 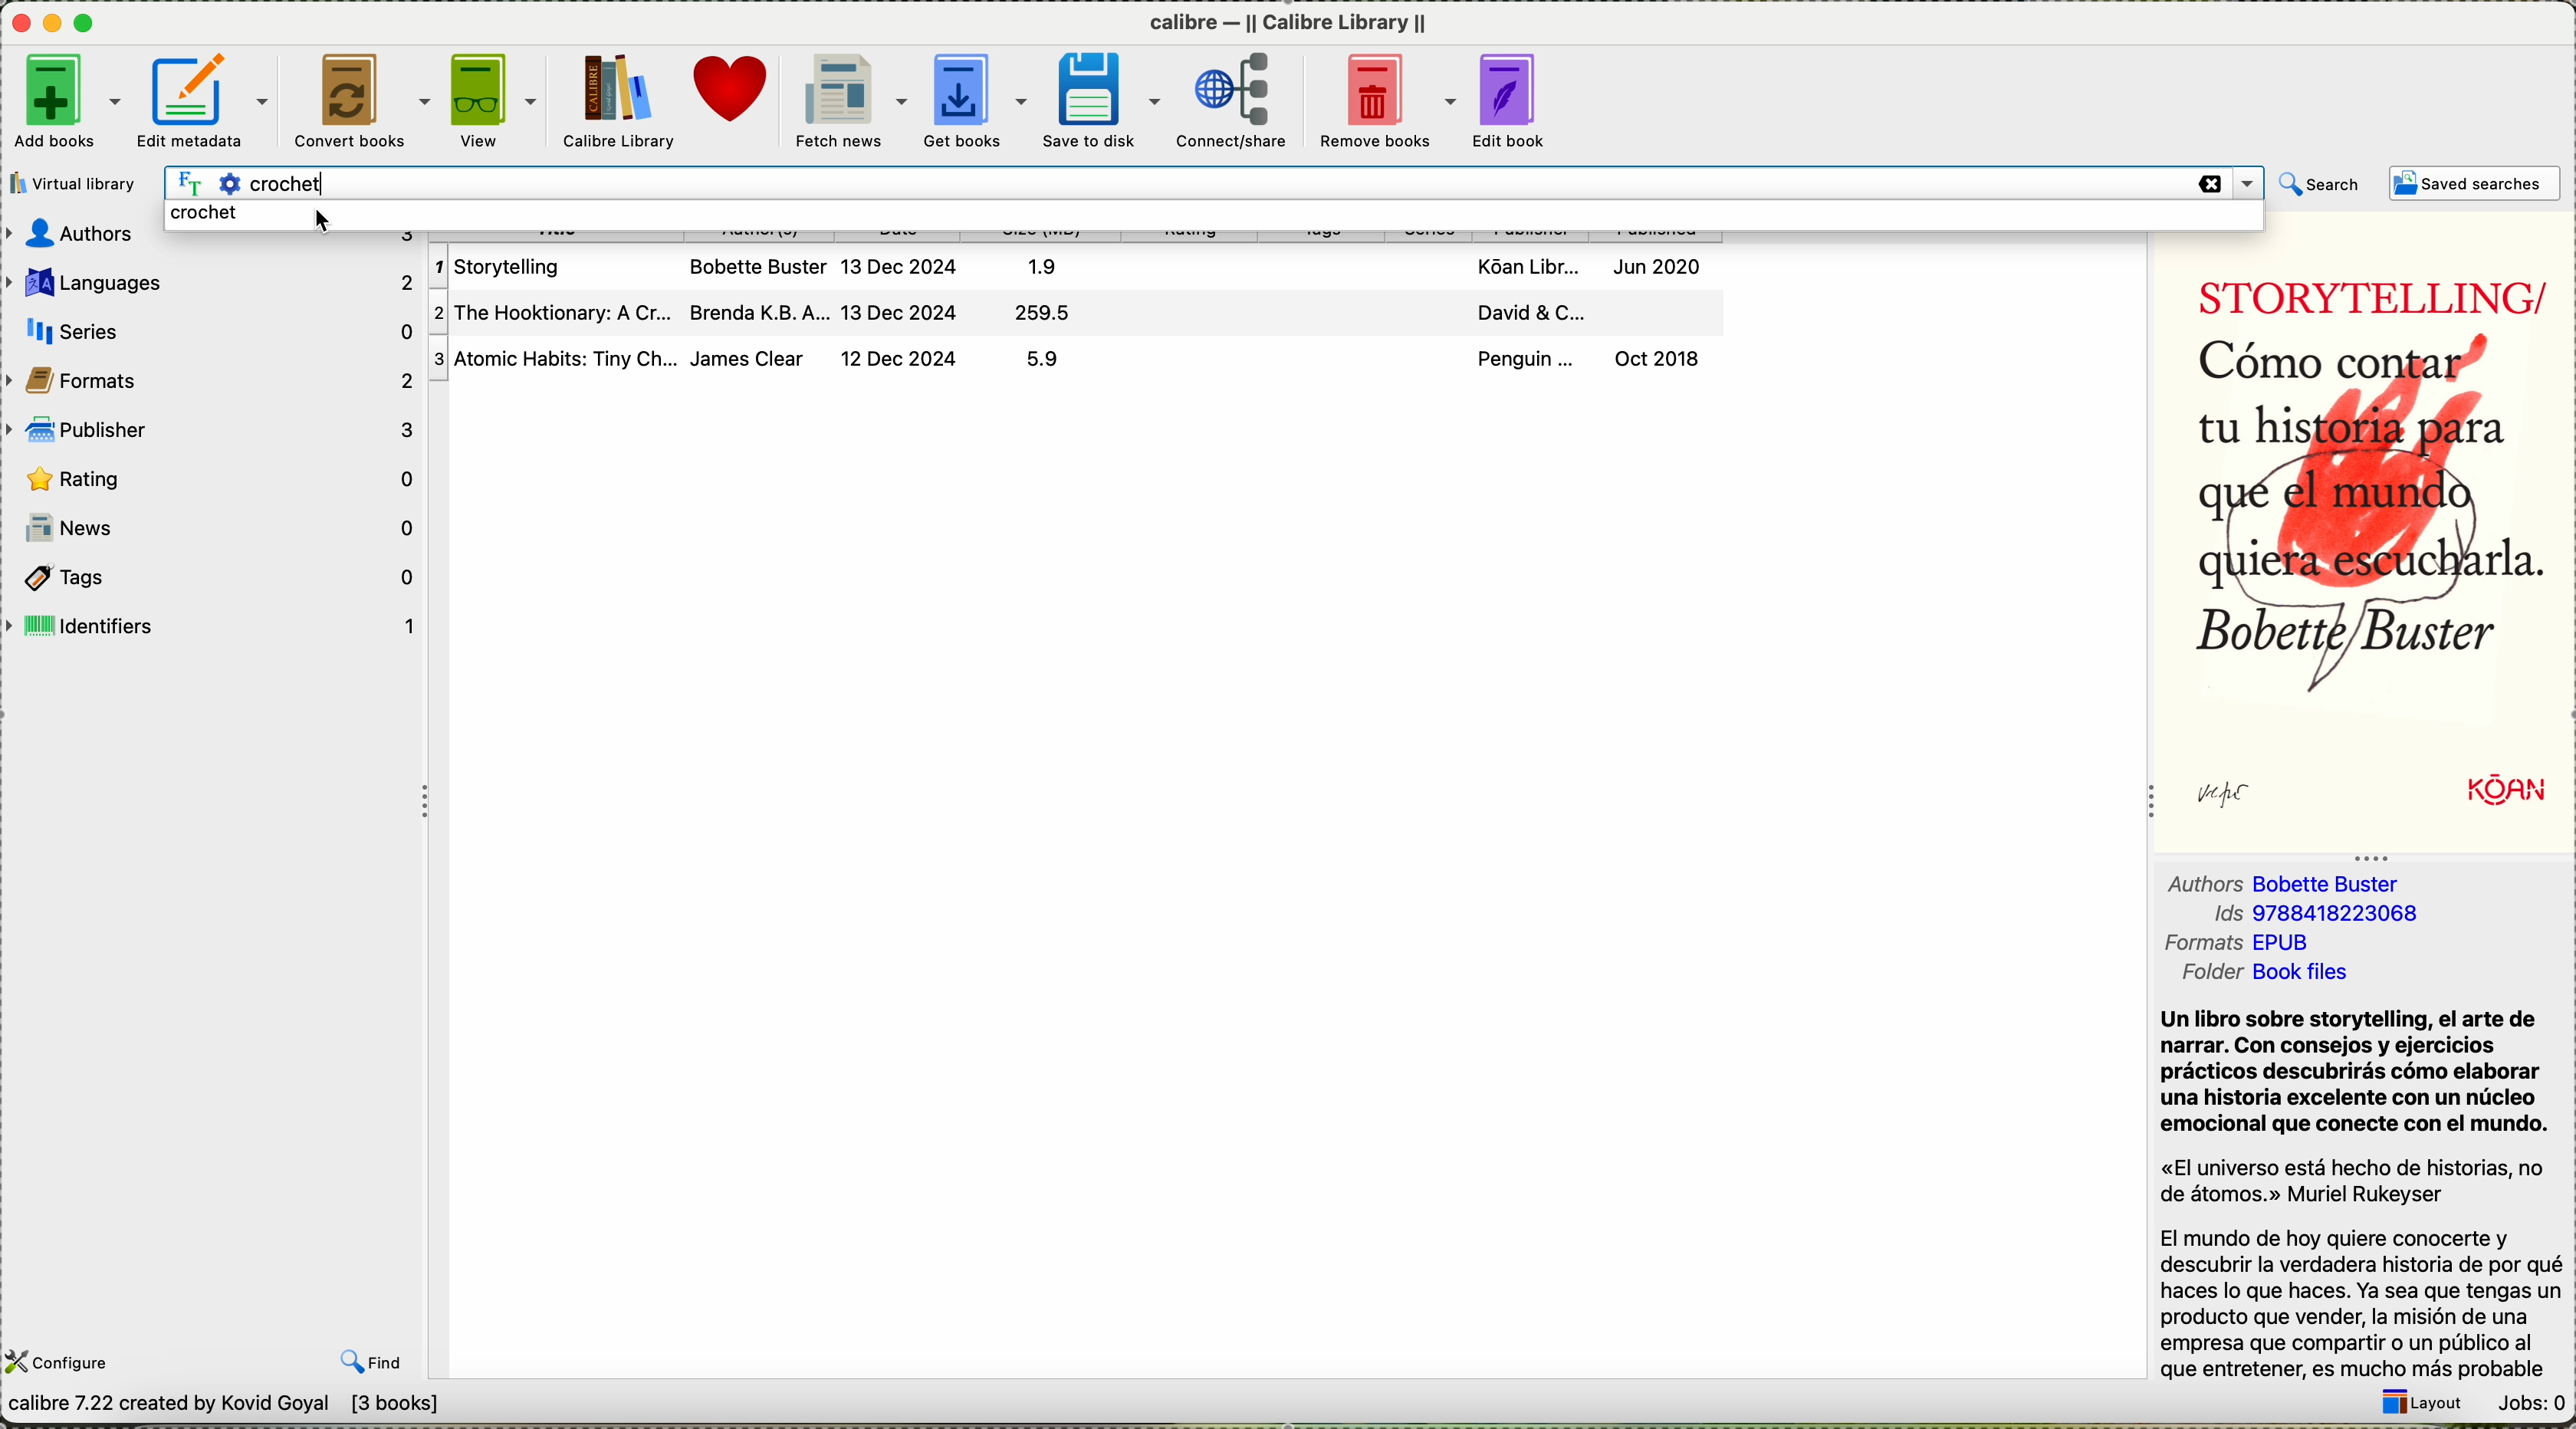 I want to click on Koan Libr, so click(x=1522, y=265).